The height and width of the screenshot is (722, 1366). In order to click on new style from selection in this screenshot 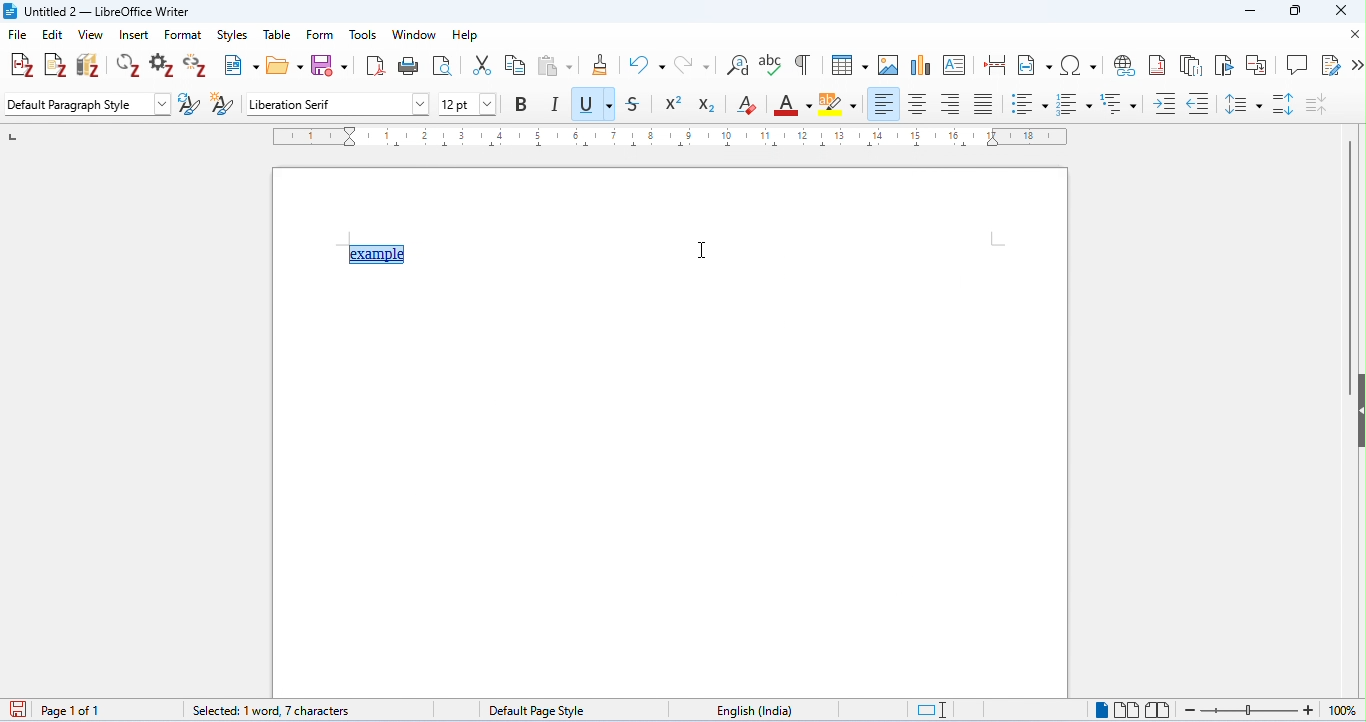, I will do `click(221, 103)`.